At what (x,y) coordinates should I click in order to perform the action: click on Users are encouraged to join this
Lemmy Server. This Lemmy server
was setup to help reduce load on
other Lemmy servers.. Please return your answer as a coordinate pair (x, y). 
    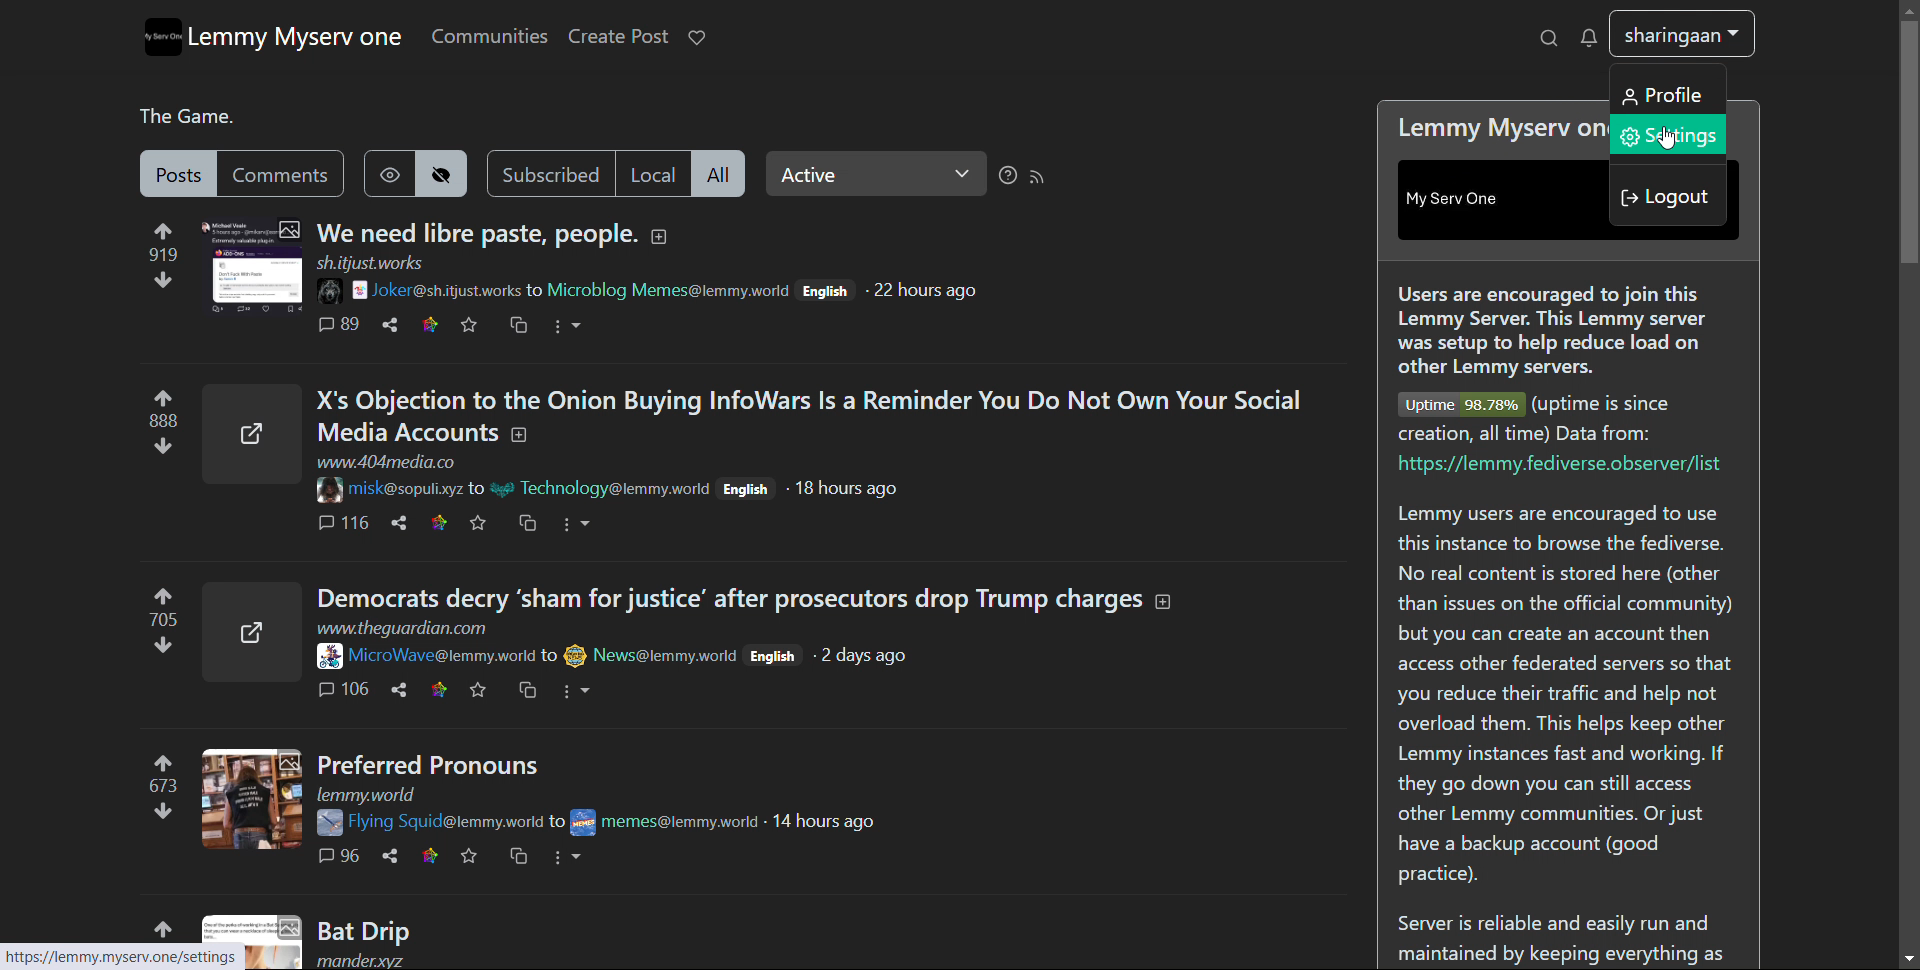
    Looking at the image, I should click on (1558, 331).